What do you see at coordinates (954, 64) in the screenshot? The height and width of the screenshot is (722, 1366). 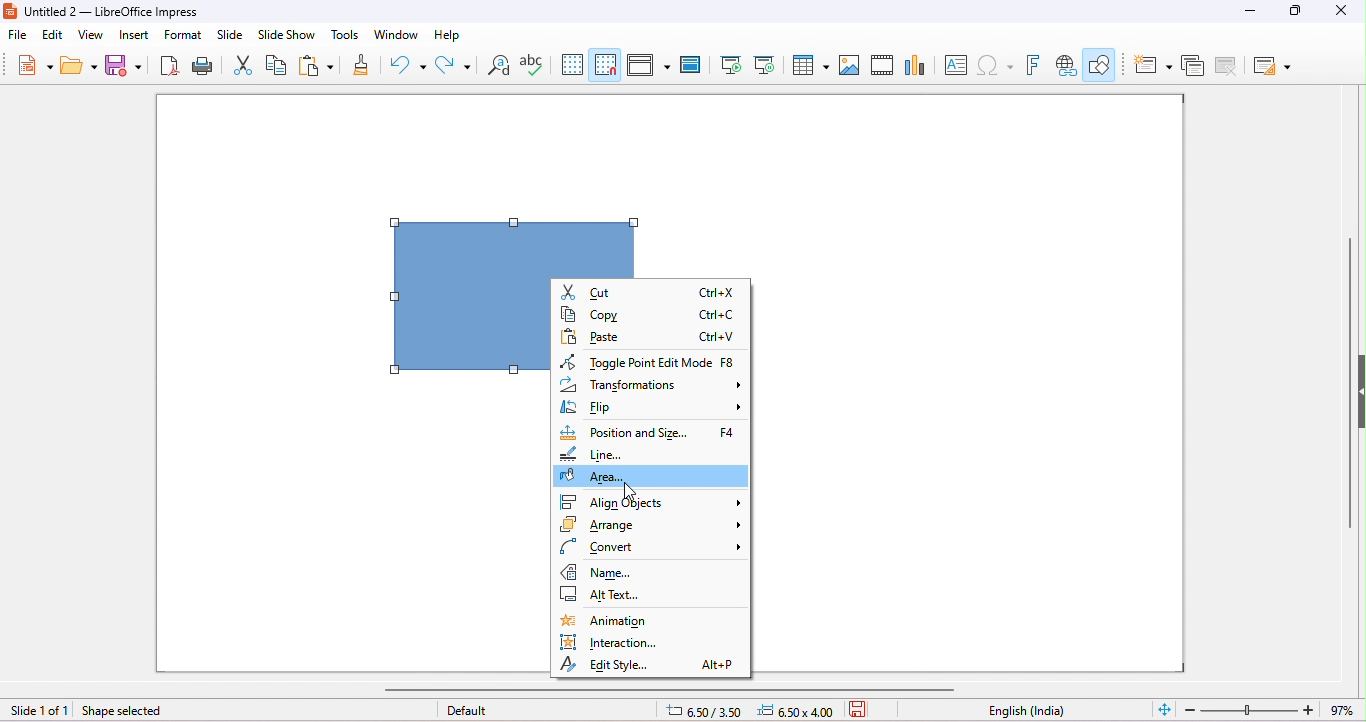 I see `insert text box` at bounding box center [954, 64].